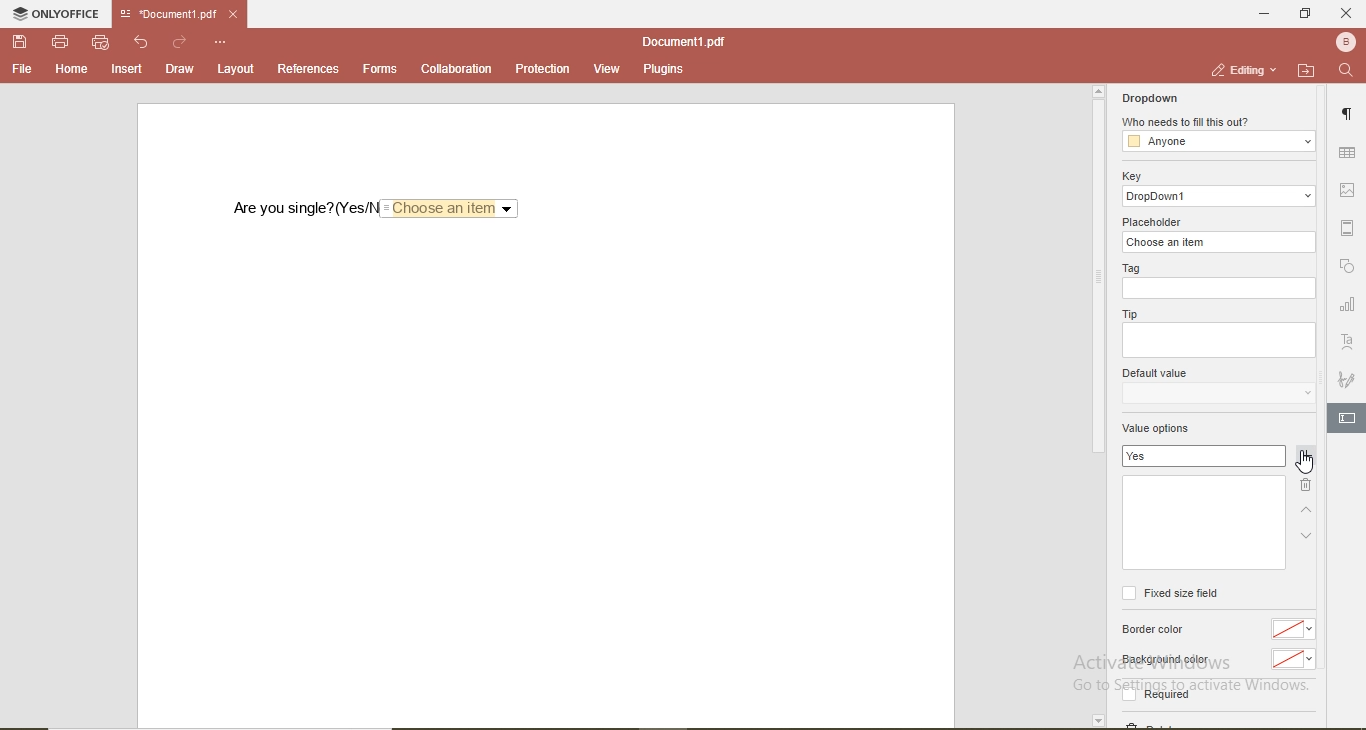 The height and width of the screenshot is (730, 1366). What do you see at coordinates (1309, 458) in the screenshot?
I see `add` at bounding box center [1309, 458].